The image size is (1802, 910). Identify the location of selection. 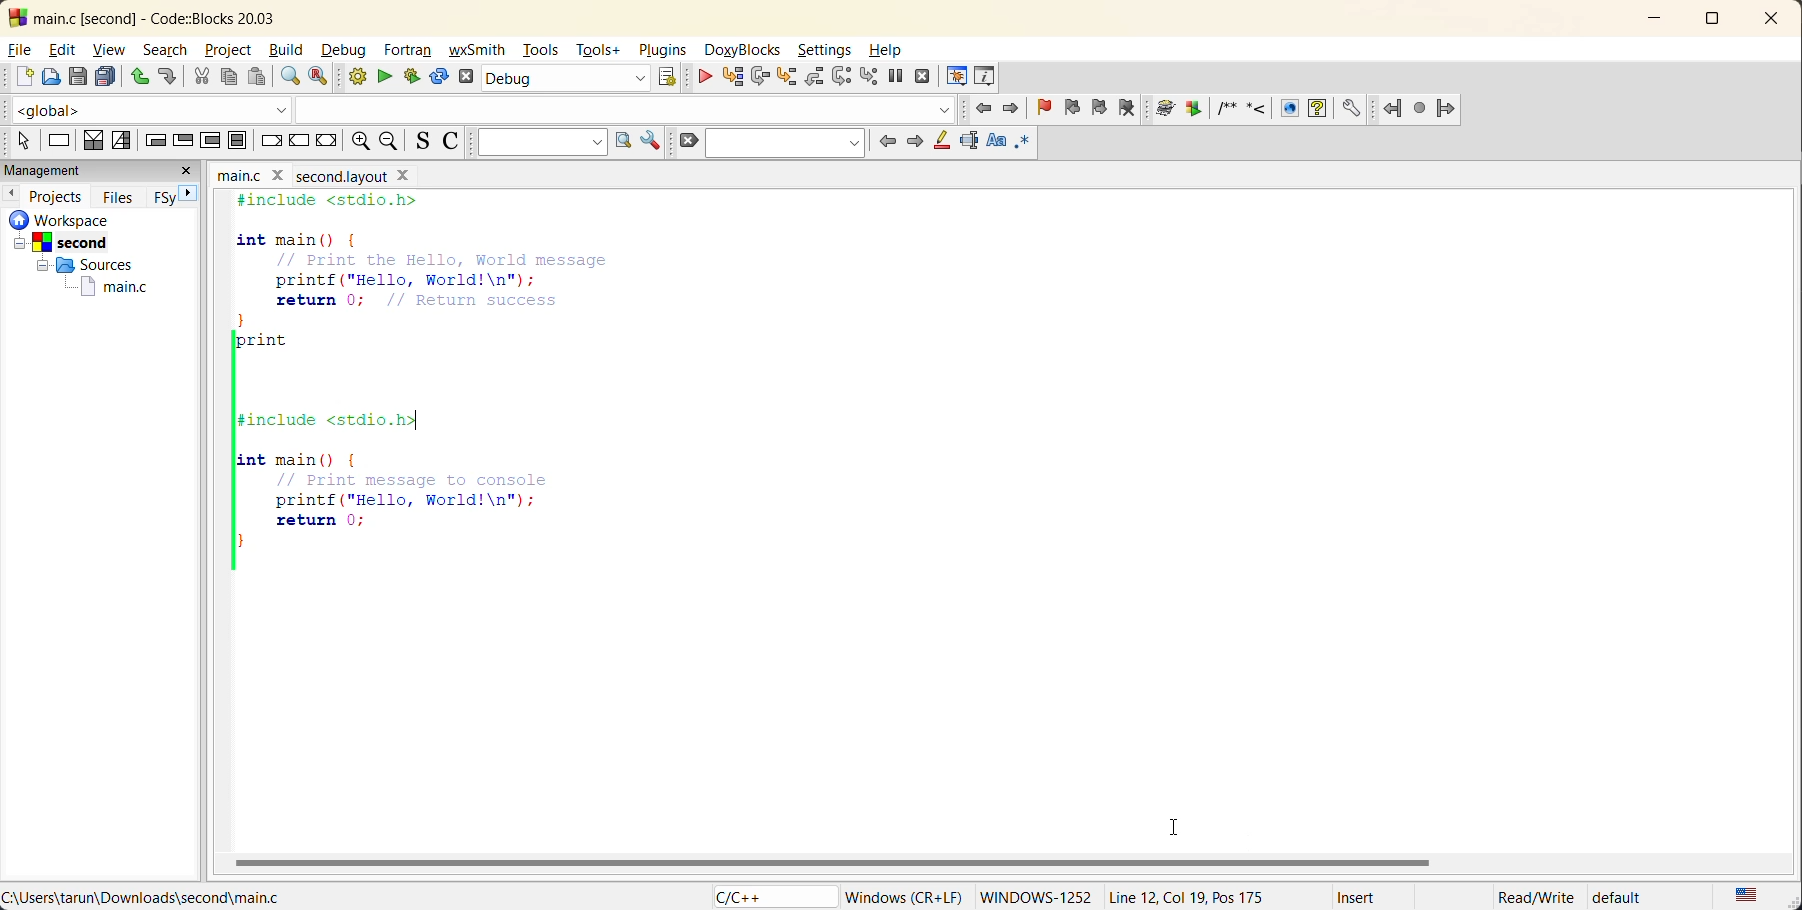
(120, 141).